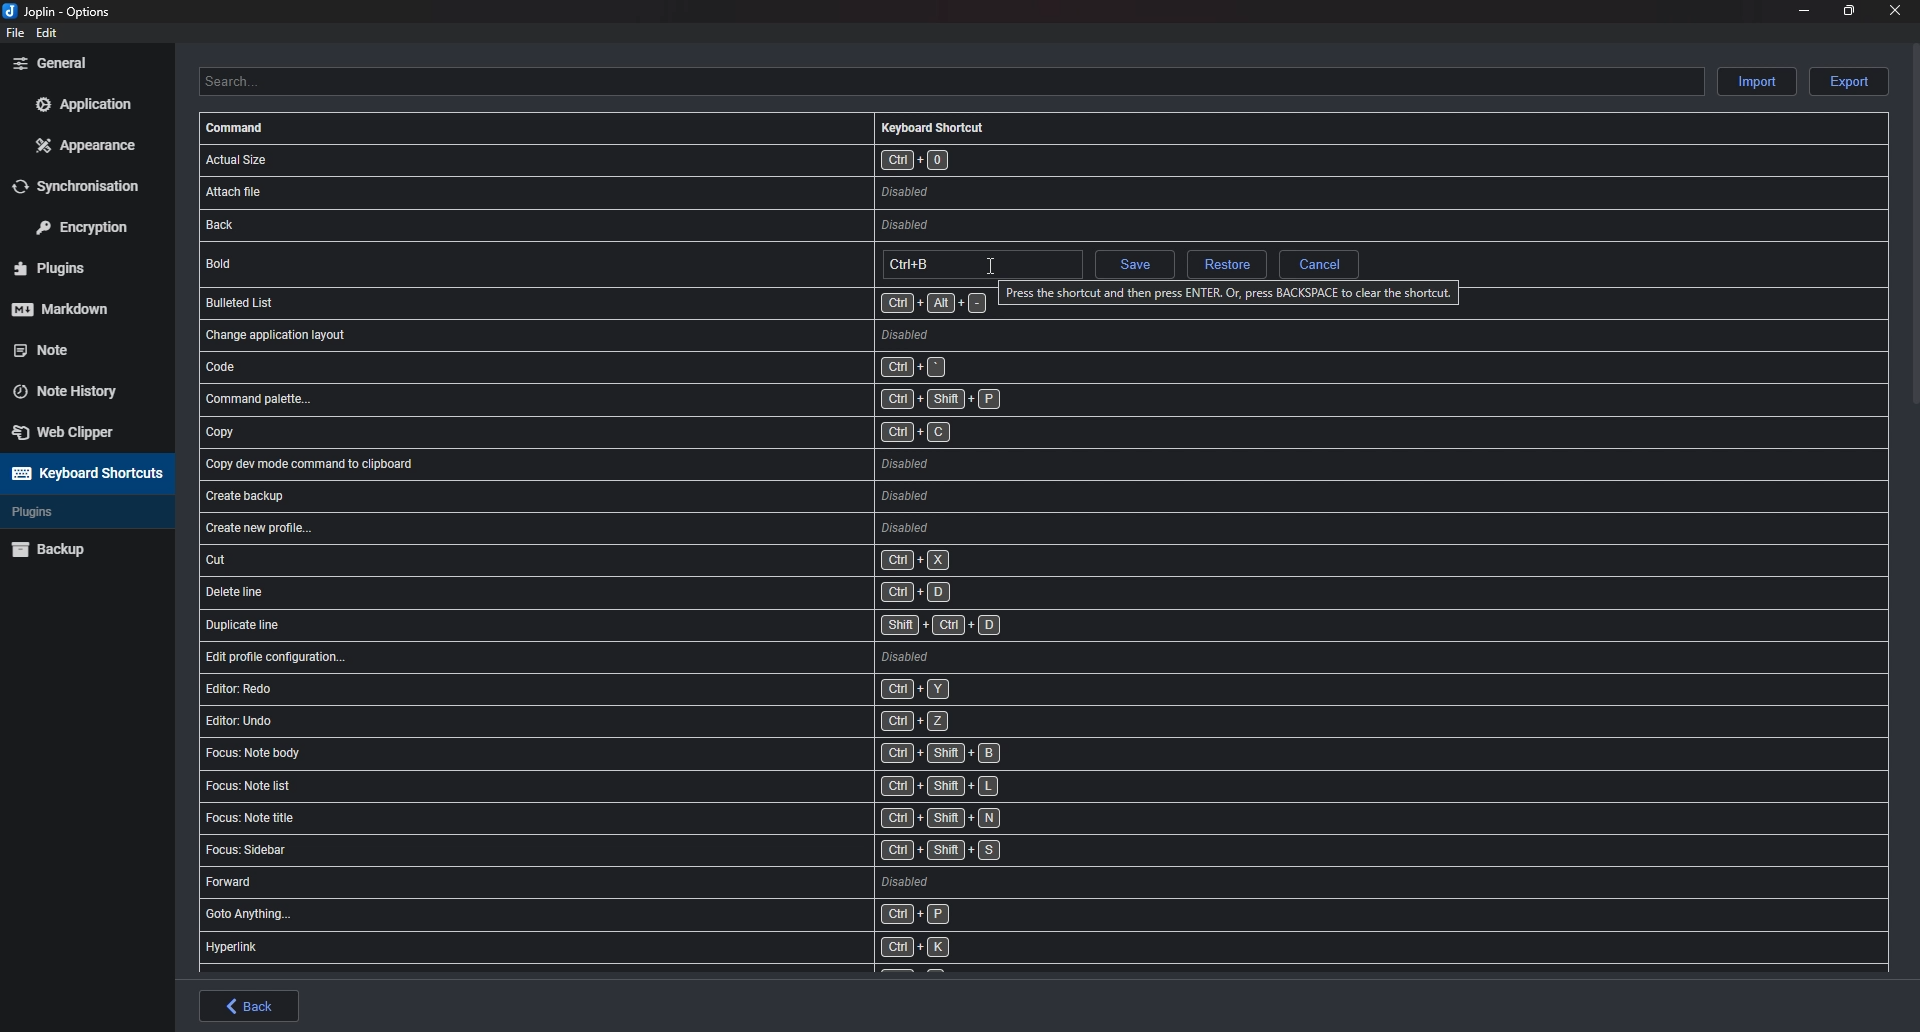  What do you see at coordinates (668, 689) in the screenshot?
I see `shortcut` at bounding box center [668, 689].